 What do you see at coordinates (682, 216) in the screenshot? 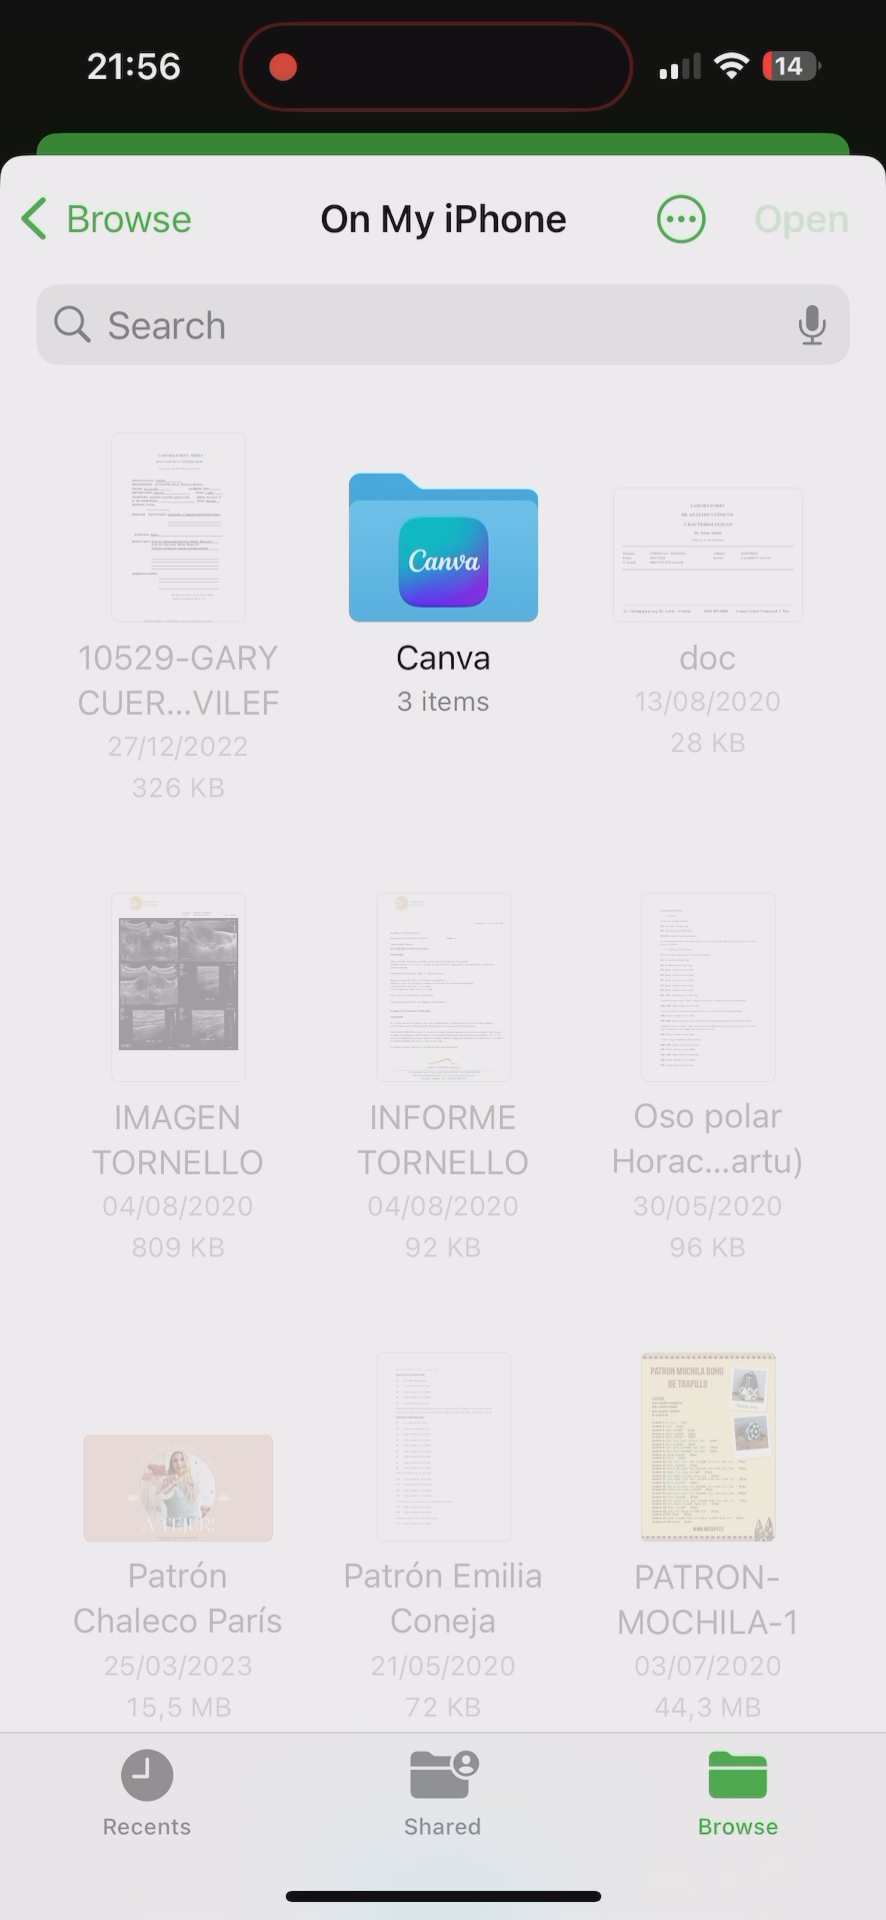
I see `more settings` at bounding box center [682, 216].